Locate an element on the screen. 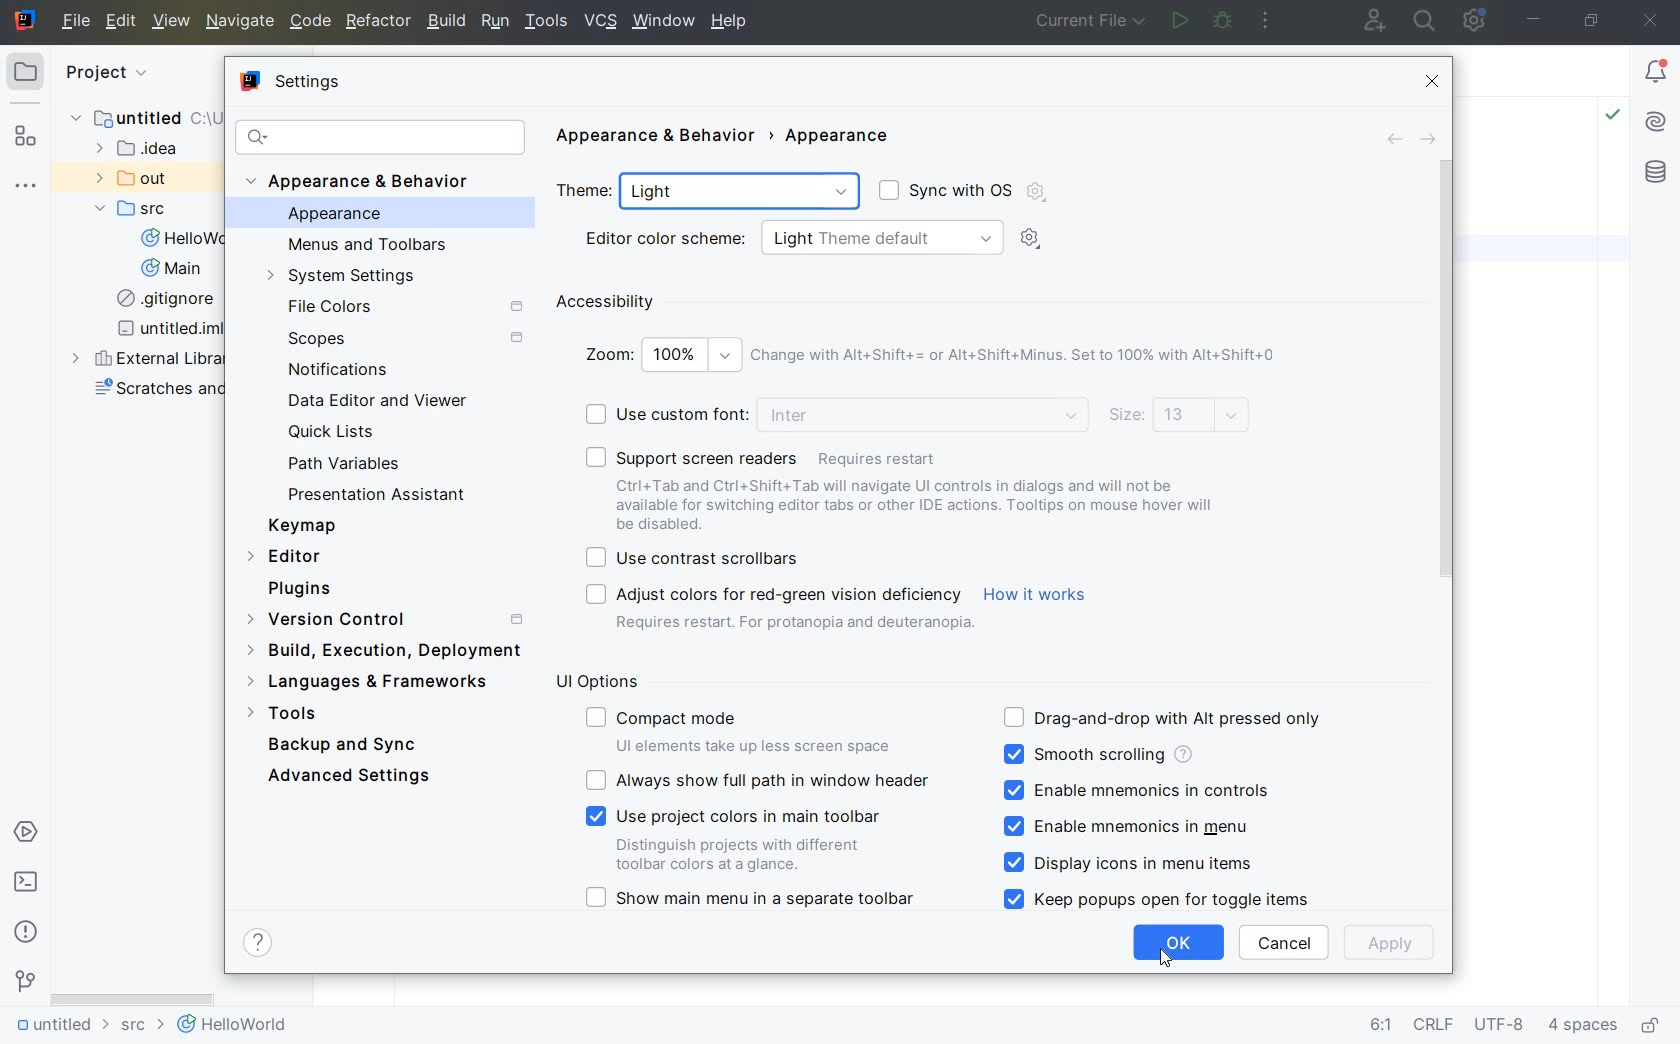 The image size is (1680, 1044). SEARCH SETTINGS is located at coordinates (378, 137).